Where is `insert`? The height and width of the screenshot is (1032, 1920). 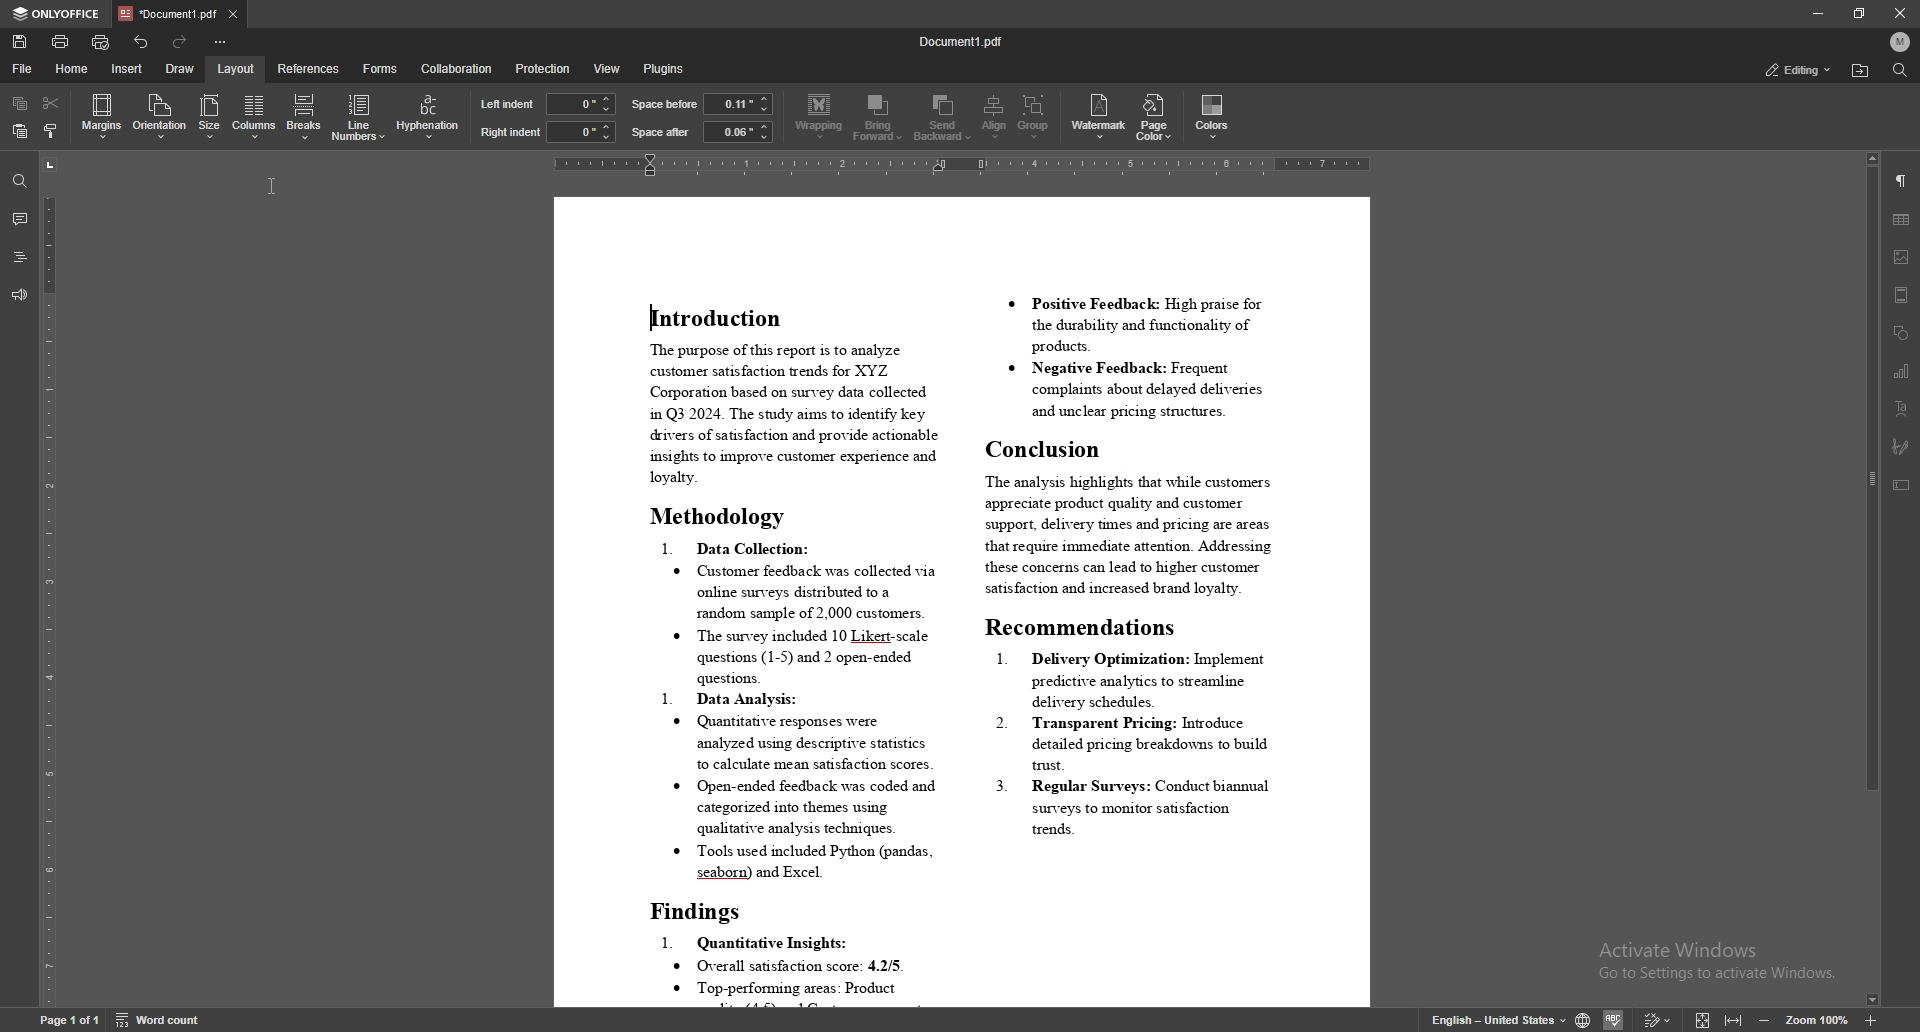 insert is located at coordinates (128, 70).